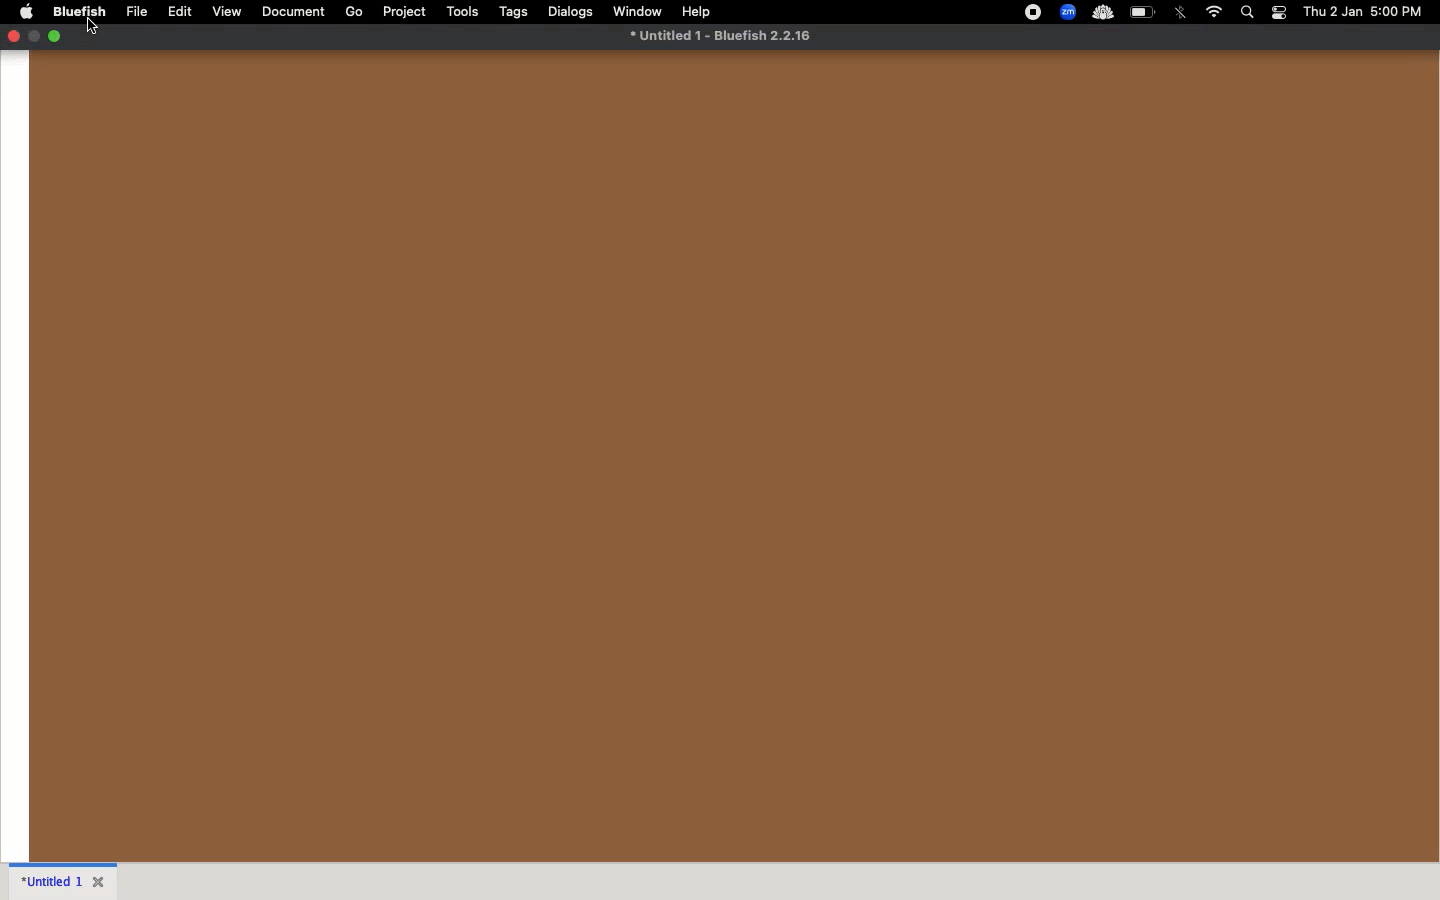  I want to click on document, so click(296, 13).